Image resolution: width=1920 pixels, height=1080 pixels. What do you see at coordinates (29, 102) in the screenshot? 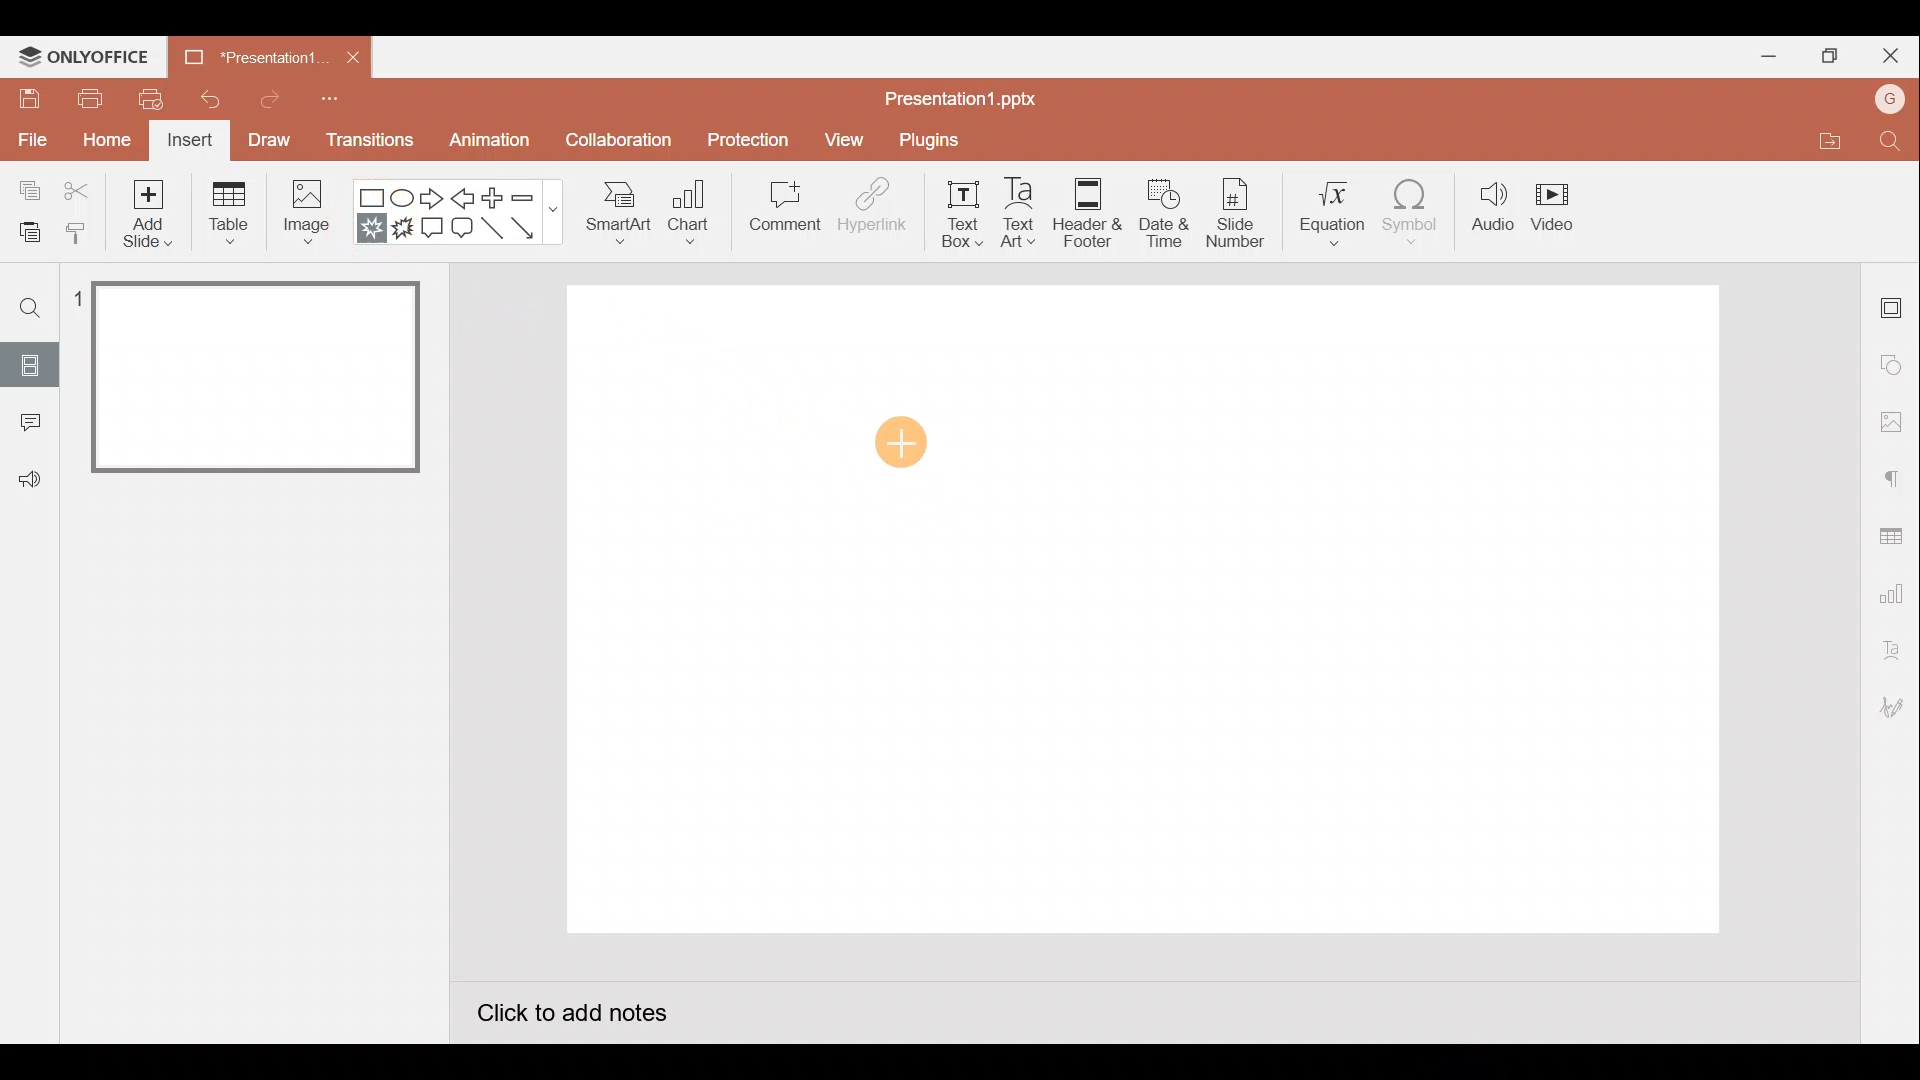
I see `Save` at bounding box center [29, 102].